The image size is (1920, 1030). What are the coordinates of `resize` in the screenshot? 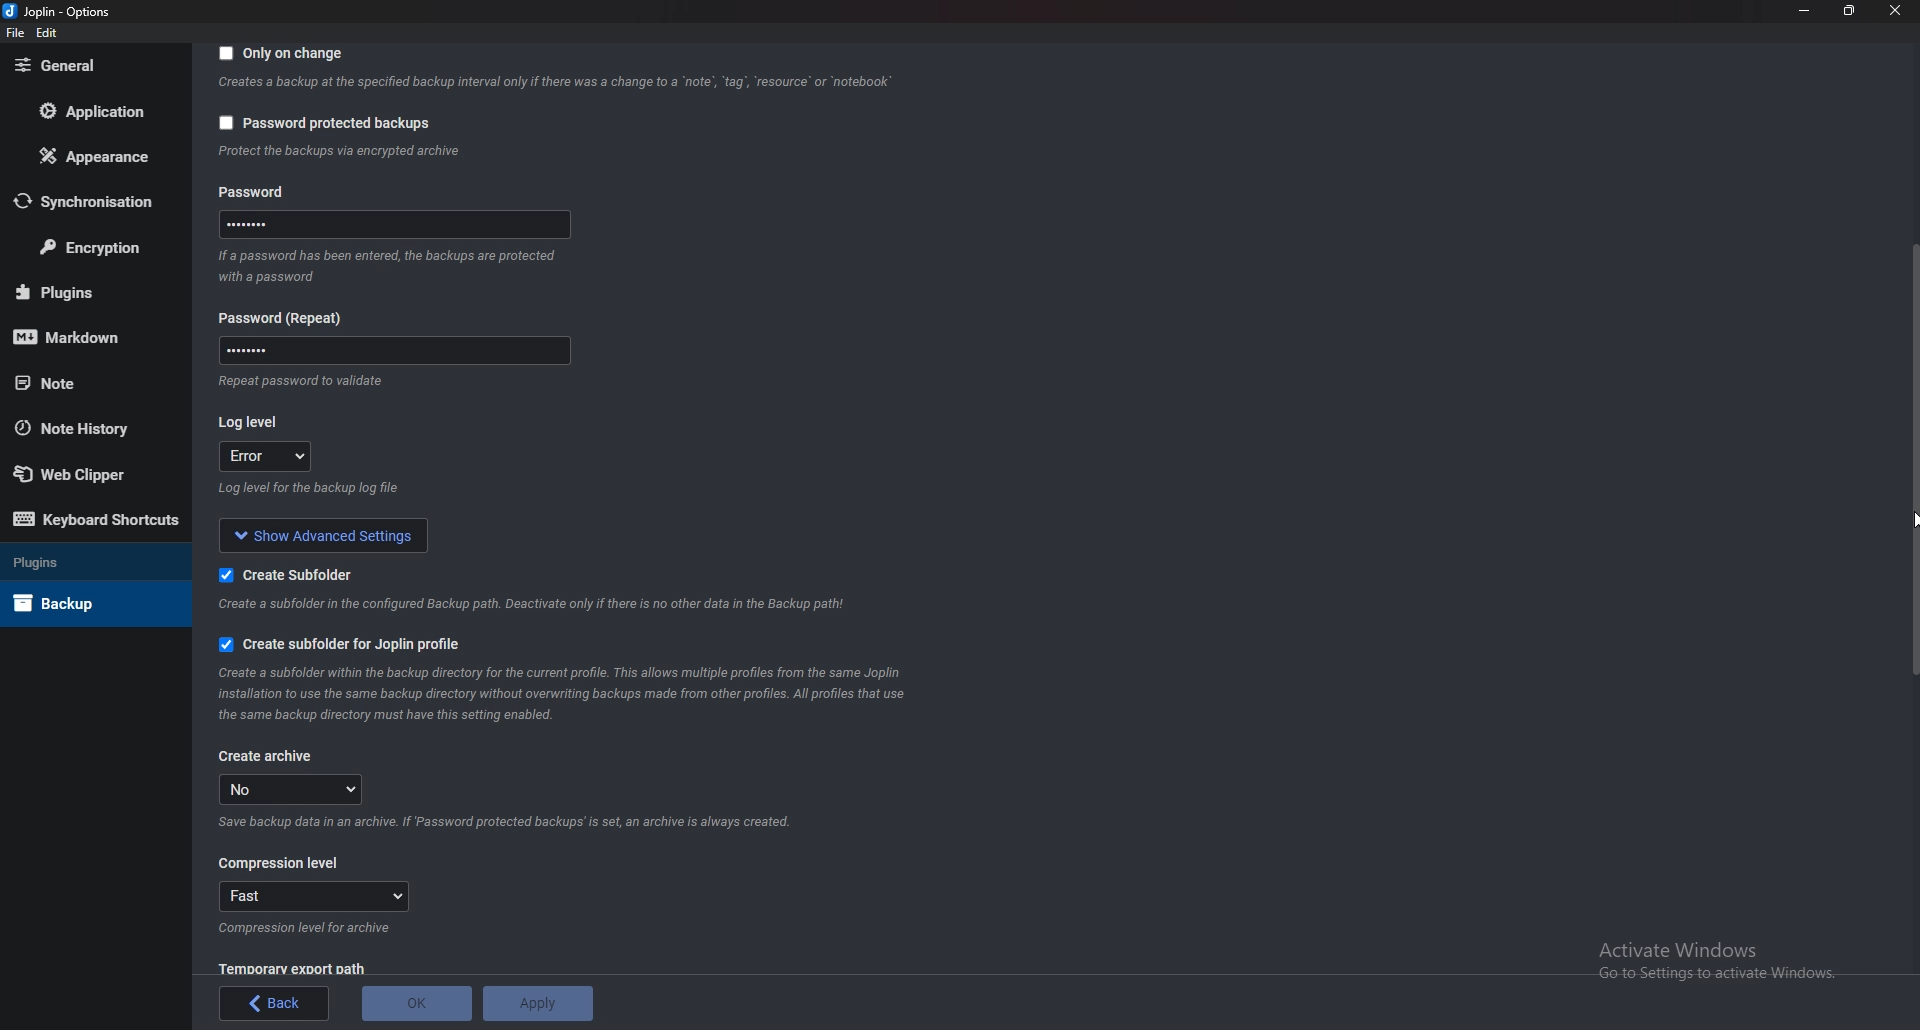 It's located at (1851, 10).